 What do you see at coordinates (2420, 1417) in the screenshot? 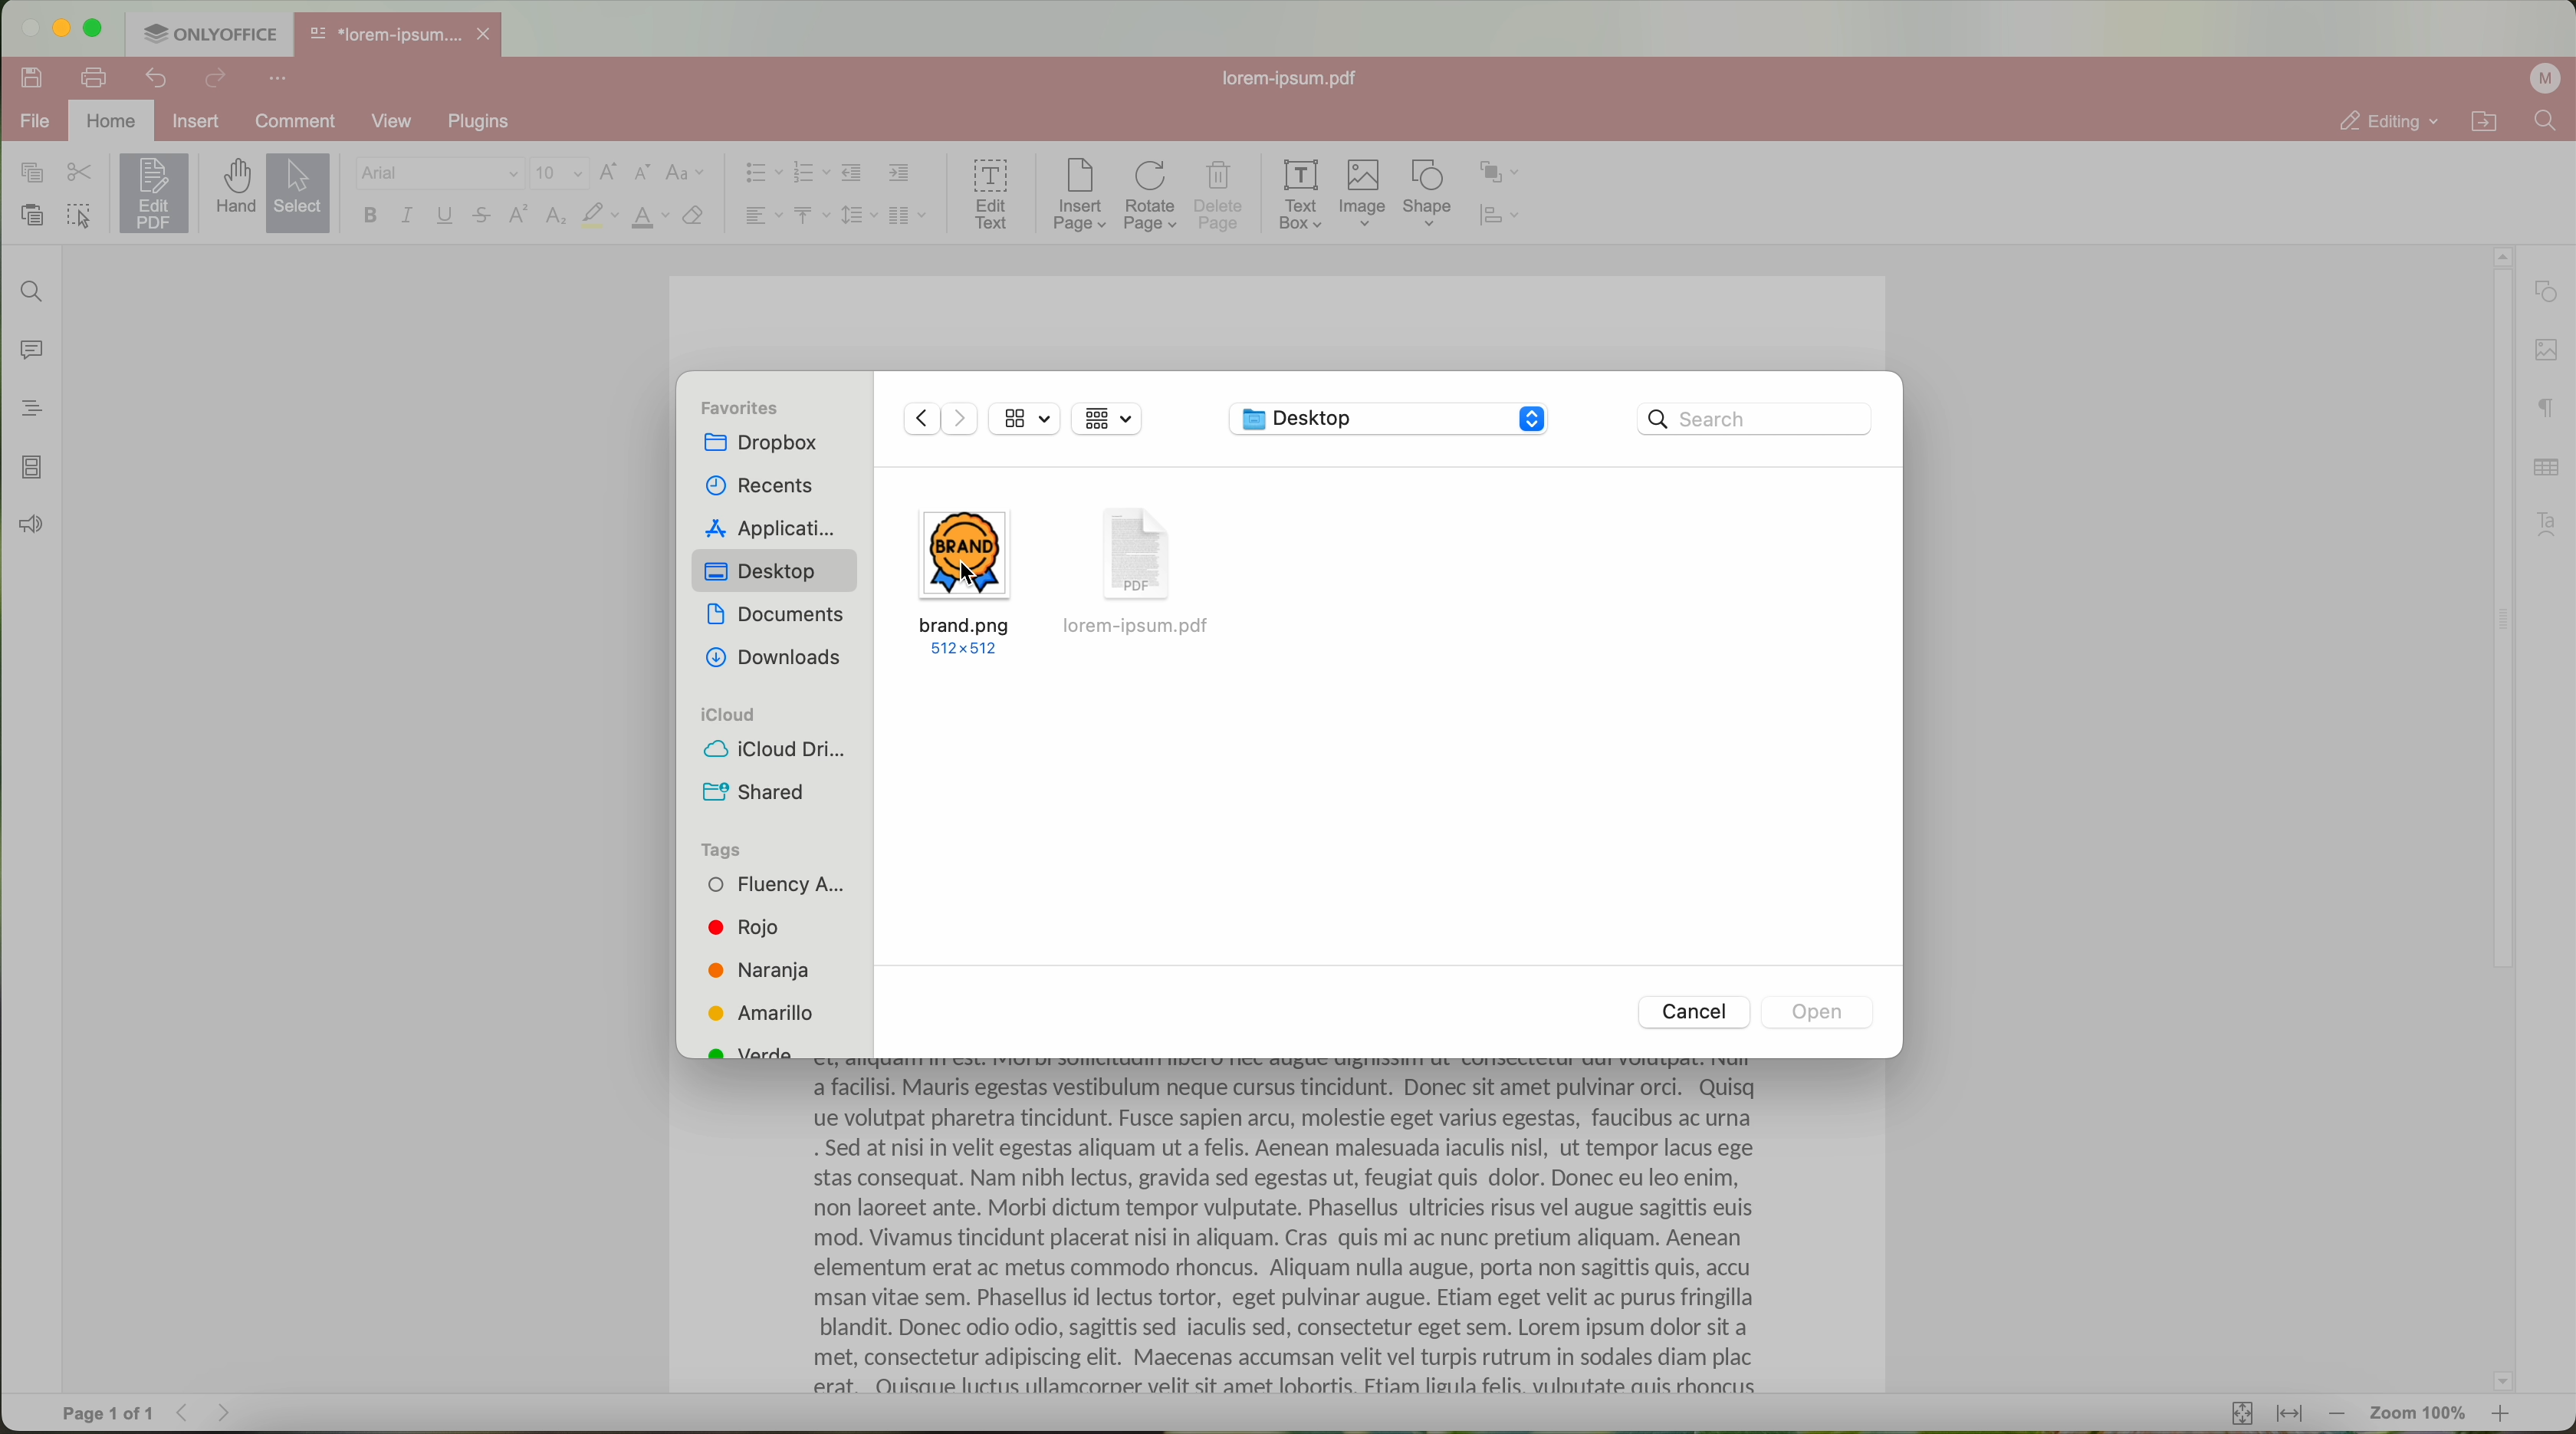
I see `zoom 100%` at bounding box center [2420, 1417].